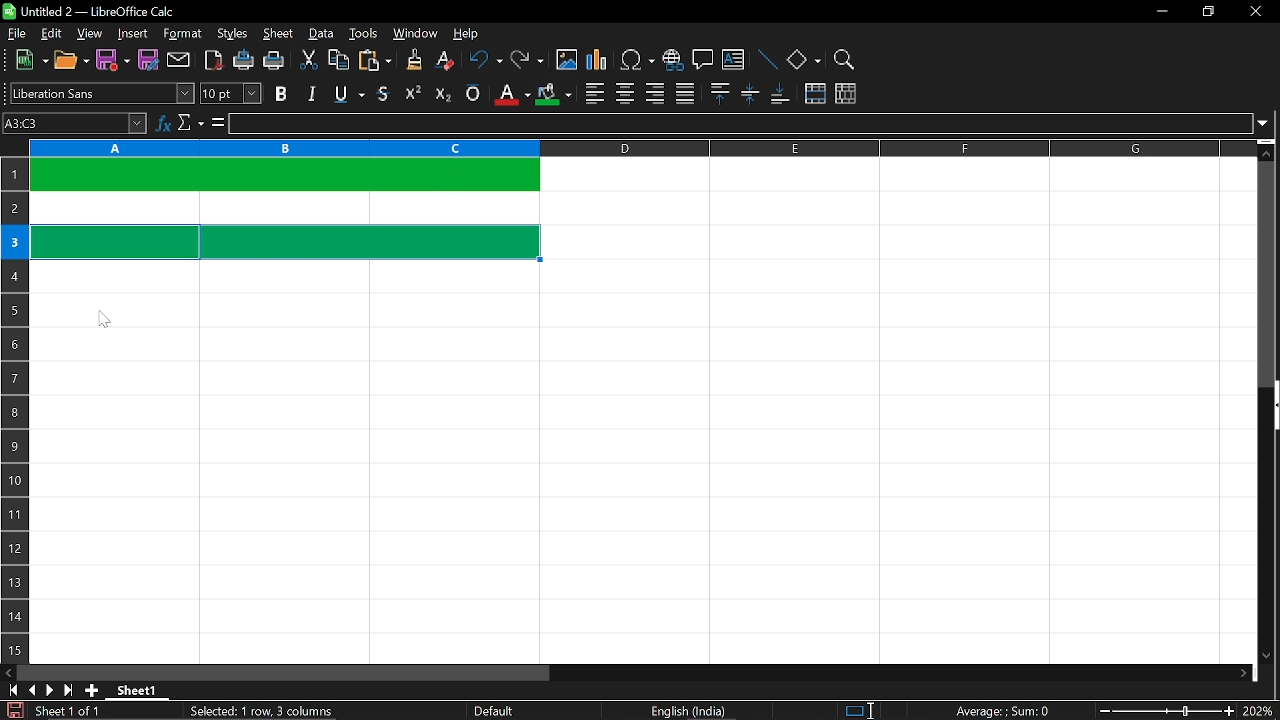 This screenshot has width=1280, height=720. I want to click on Default, so click(497, 711).